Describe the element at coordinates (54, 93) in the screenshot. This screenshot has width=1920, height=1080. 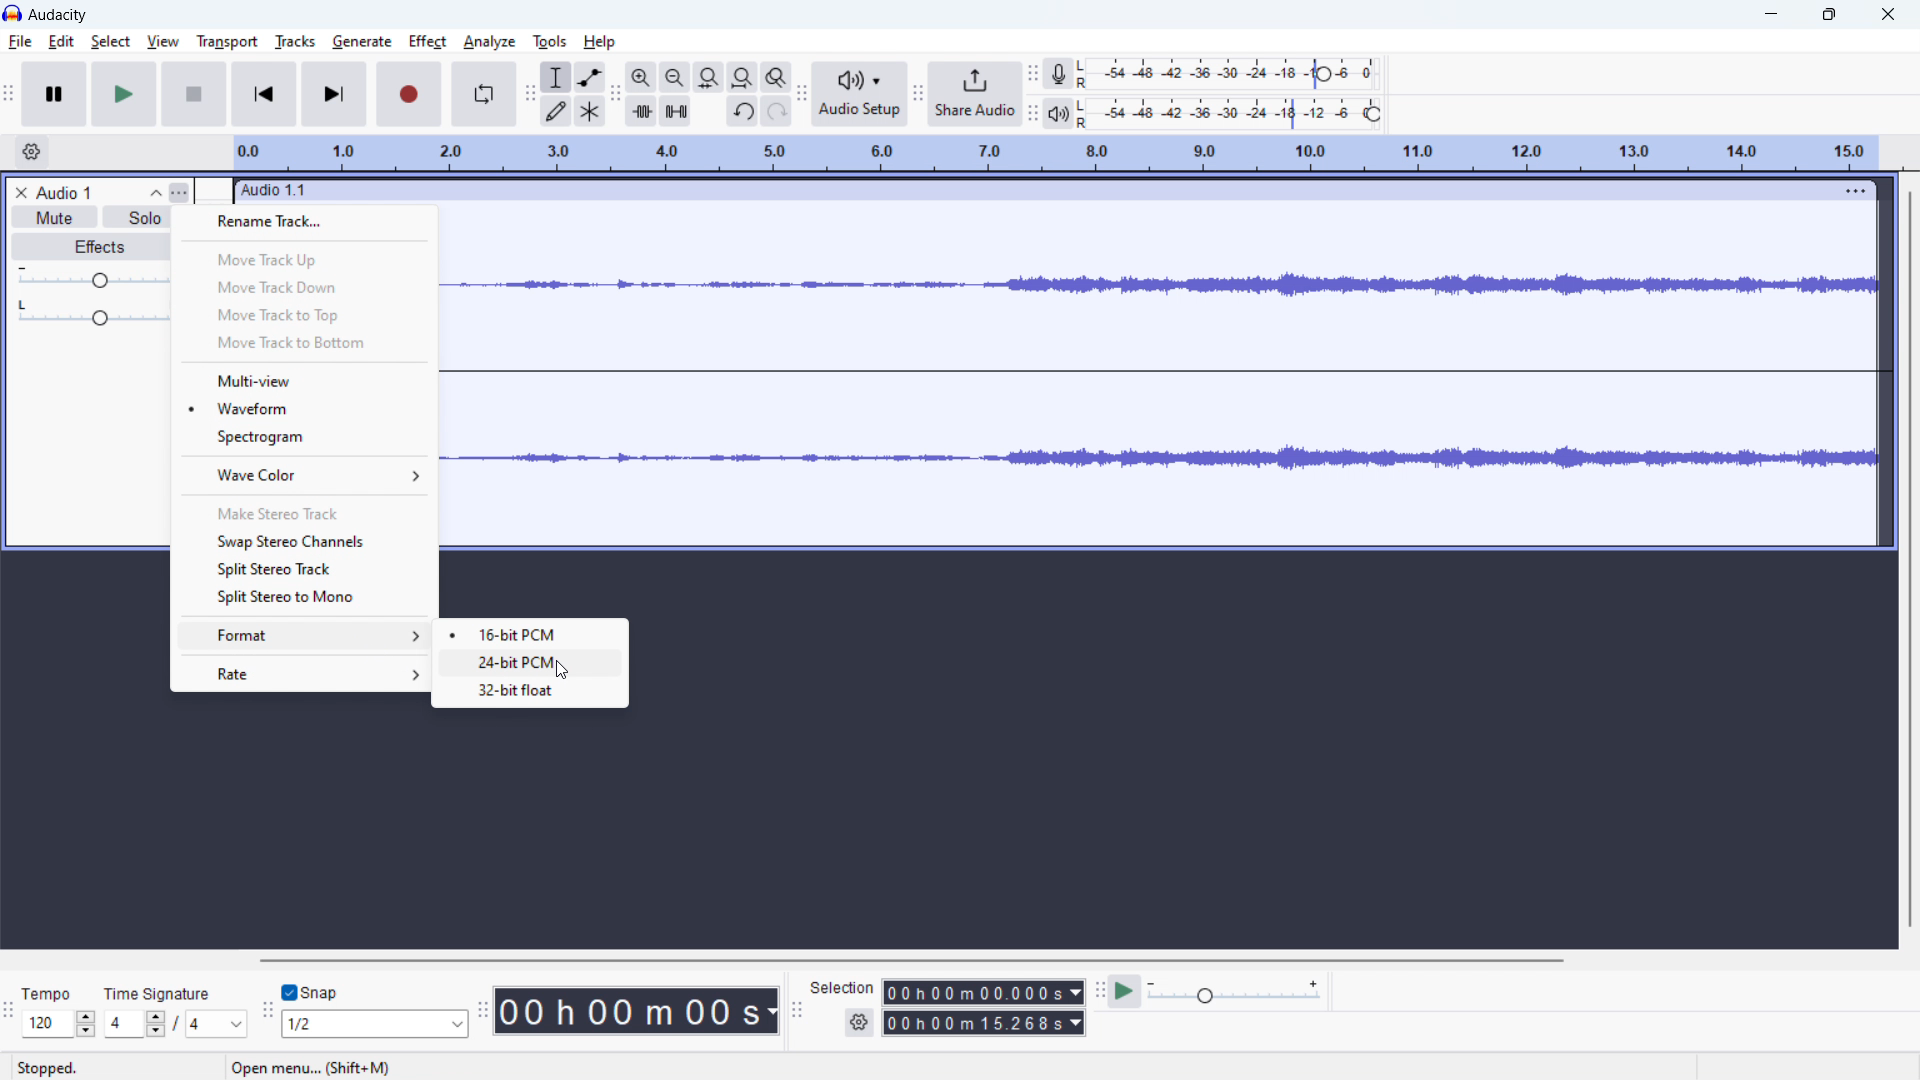
I see `pause` at that location.